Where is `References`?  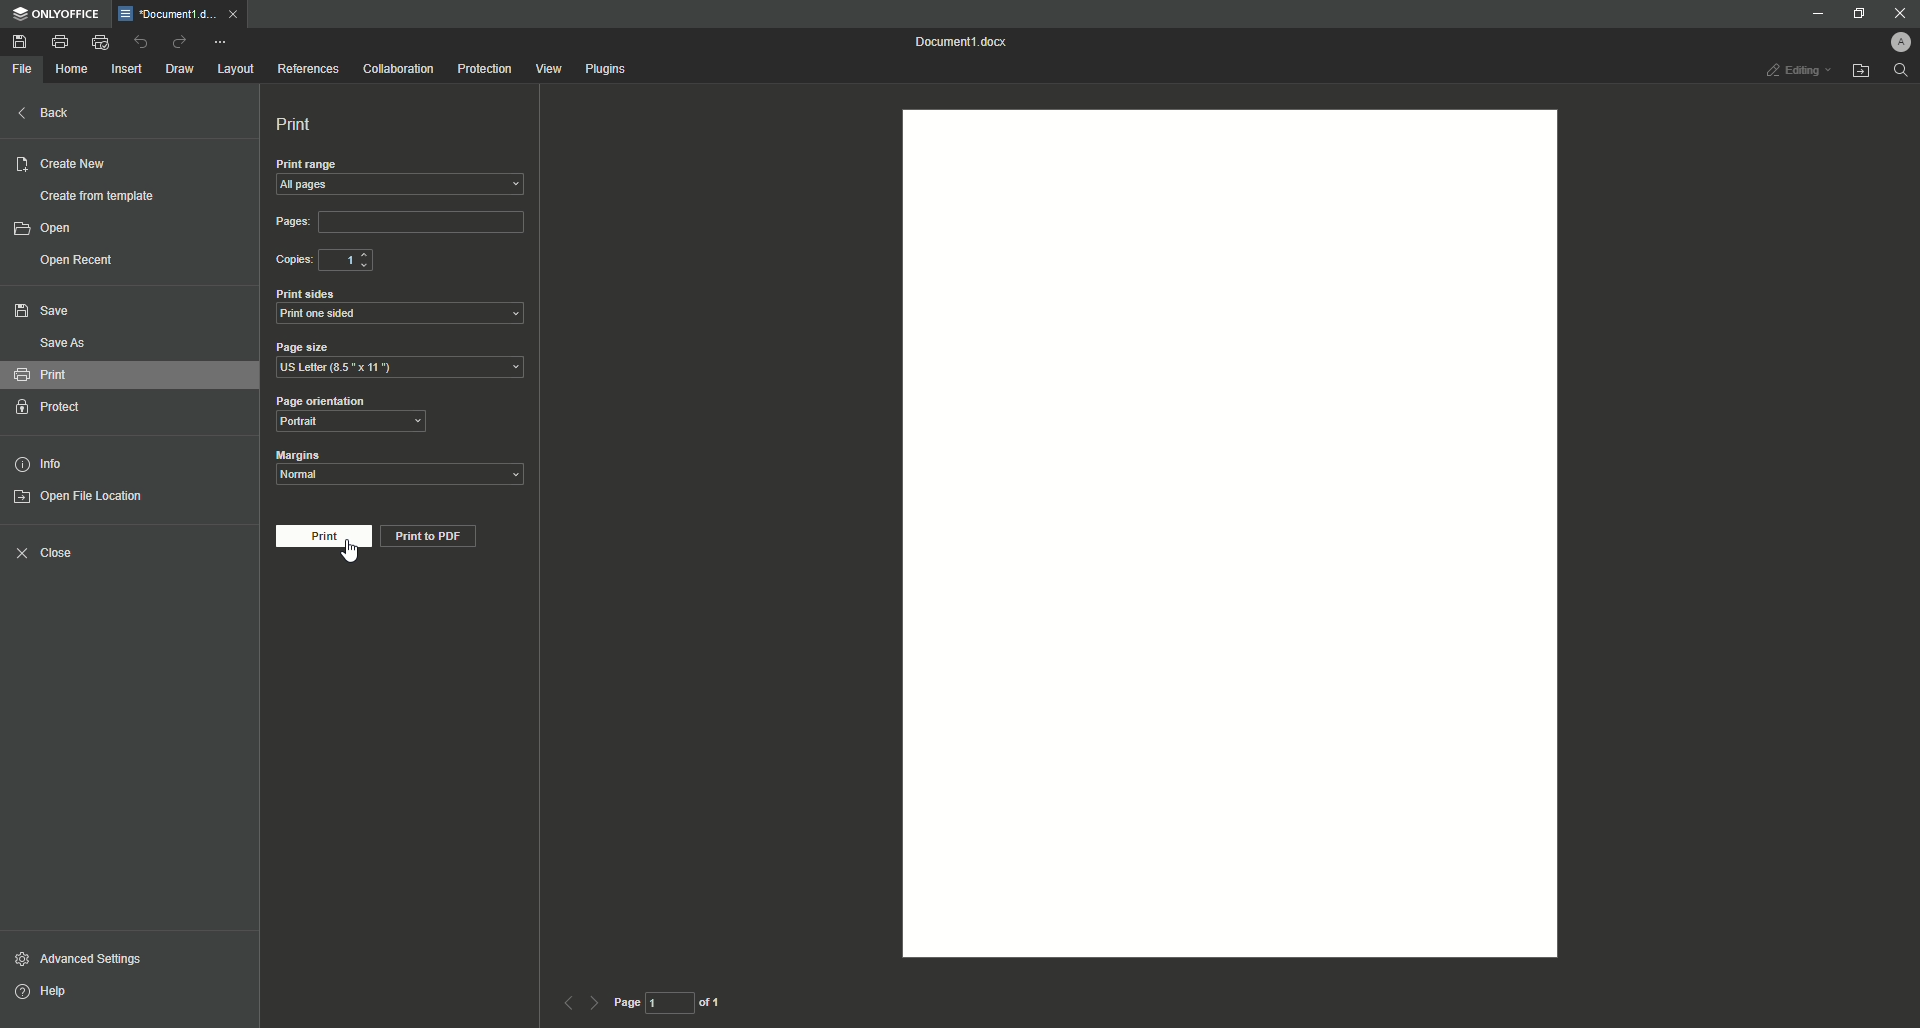 References is located at coordinates (309, 68).